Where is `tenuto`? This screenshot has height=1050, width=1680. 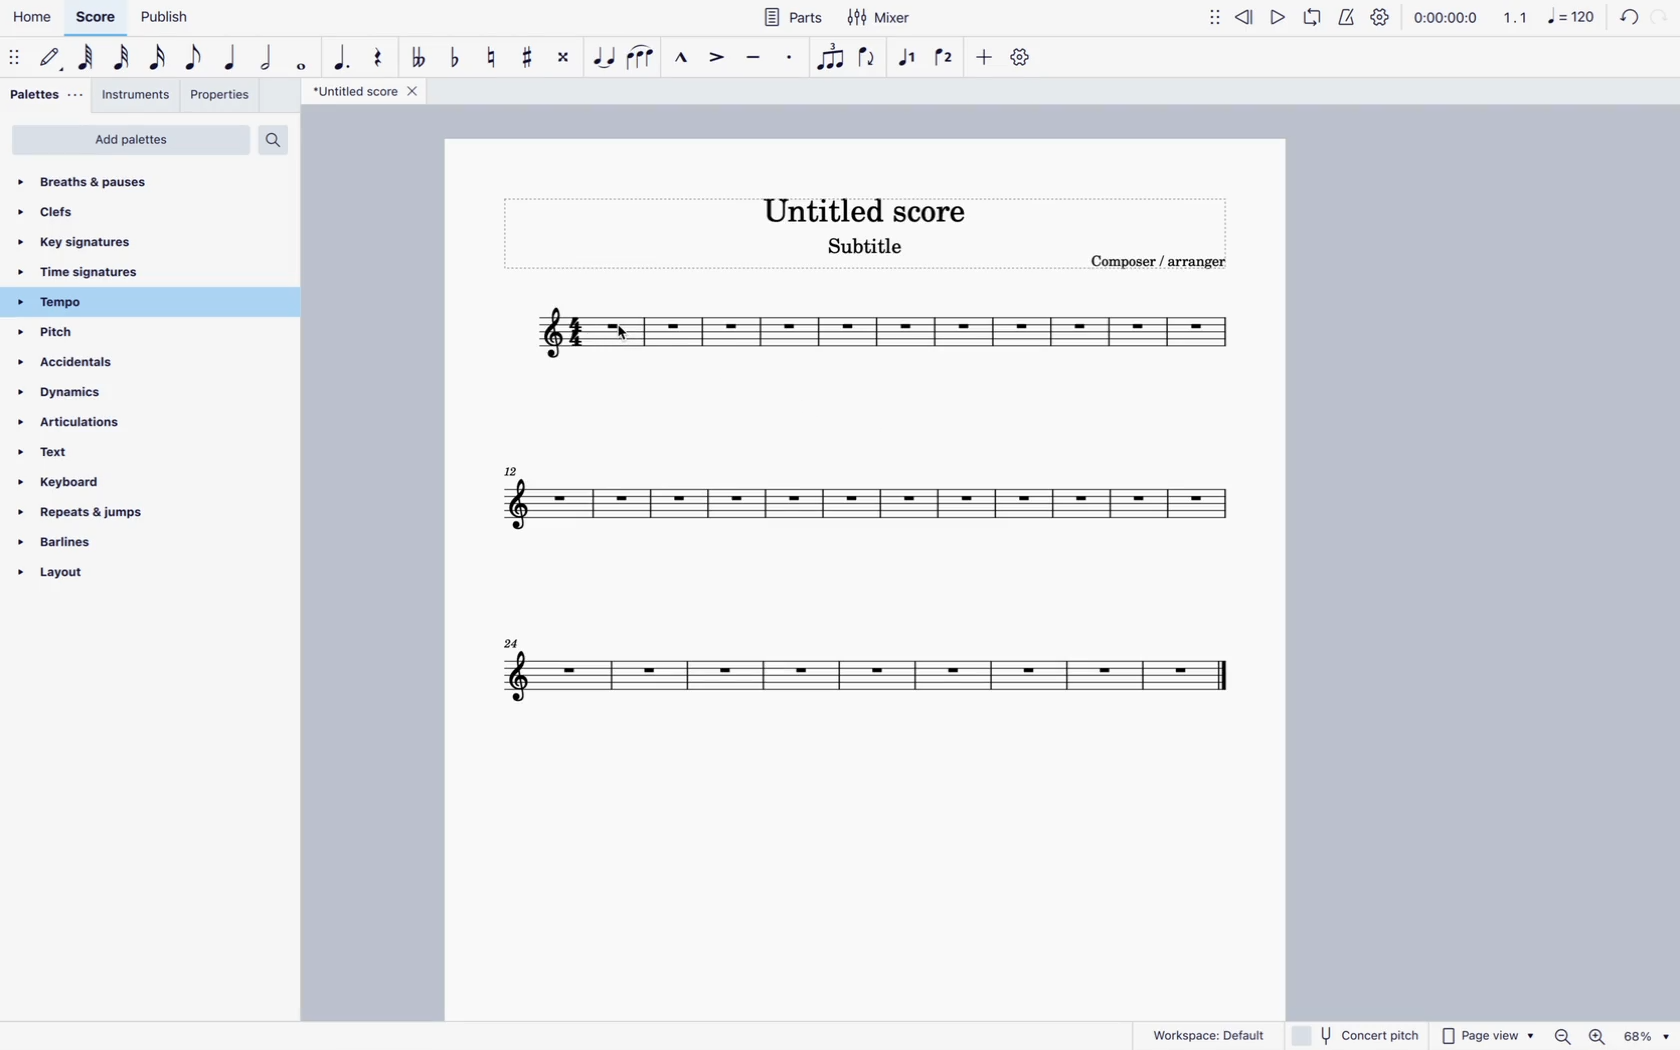 tenuto is located at coordinates (755, 60).